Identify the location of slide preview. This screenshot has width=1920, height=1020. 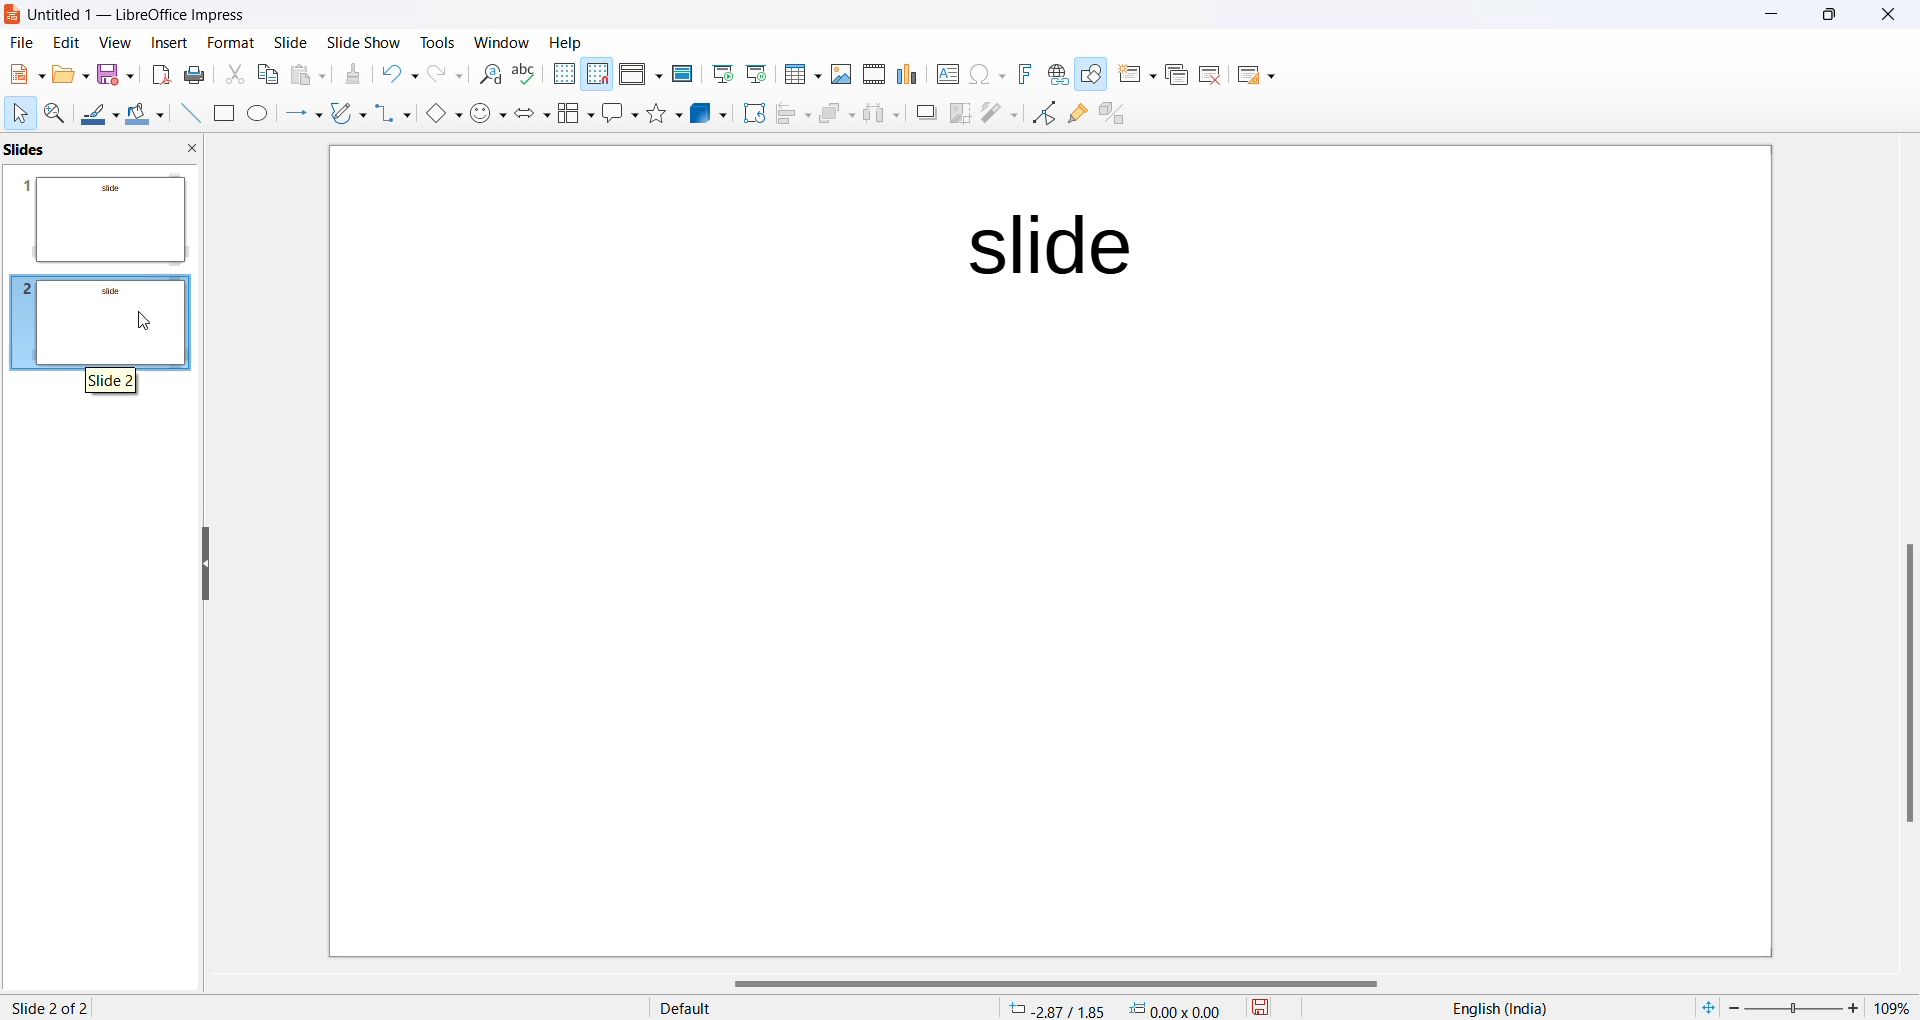
(105, 216).